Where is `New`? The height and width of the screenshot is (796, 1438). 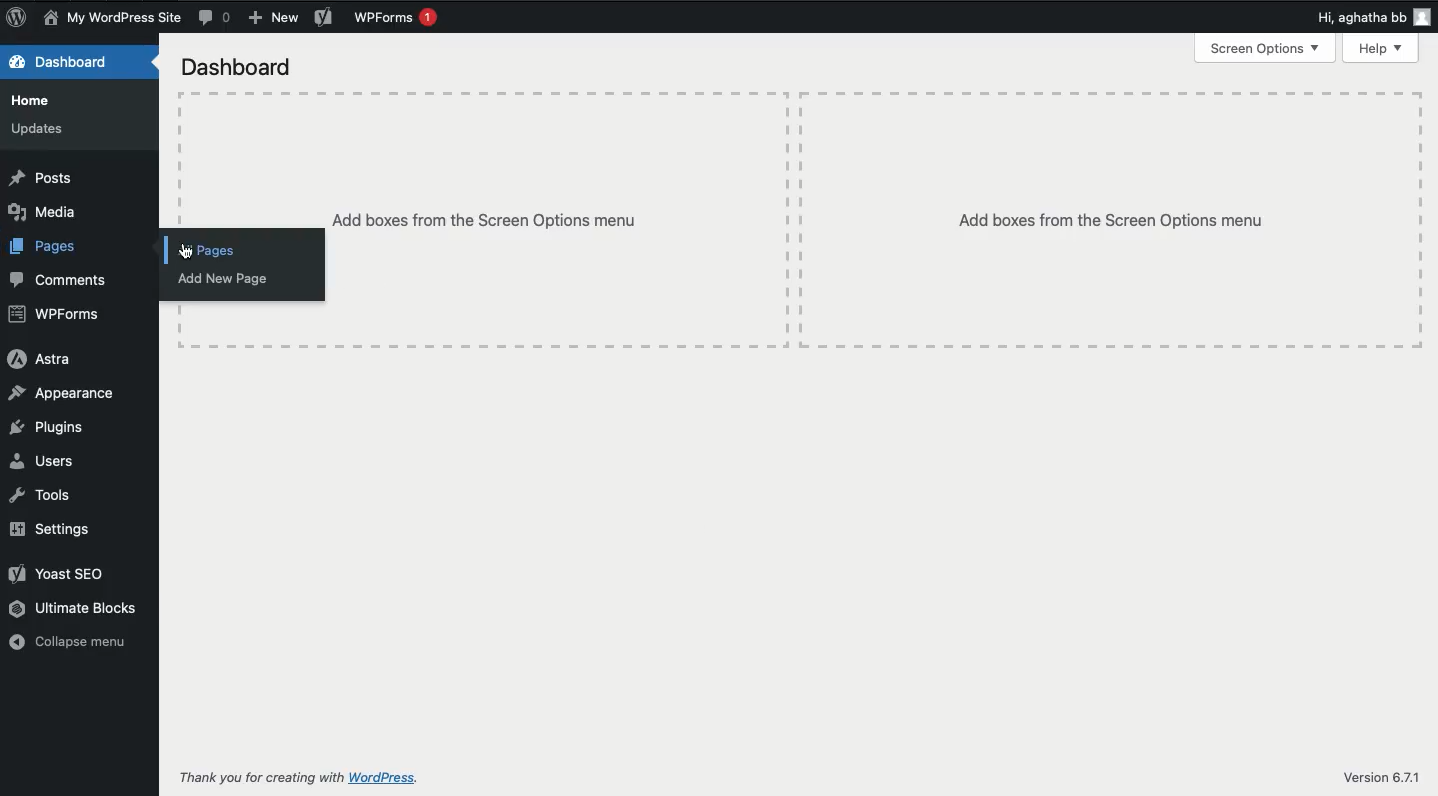
New is located at coordinates (272, 17).